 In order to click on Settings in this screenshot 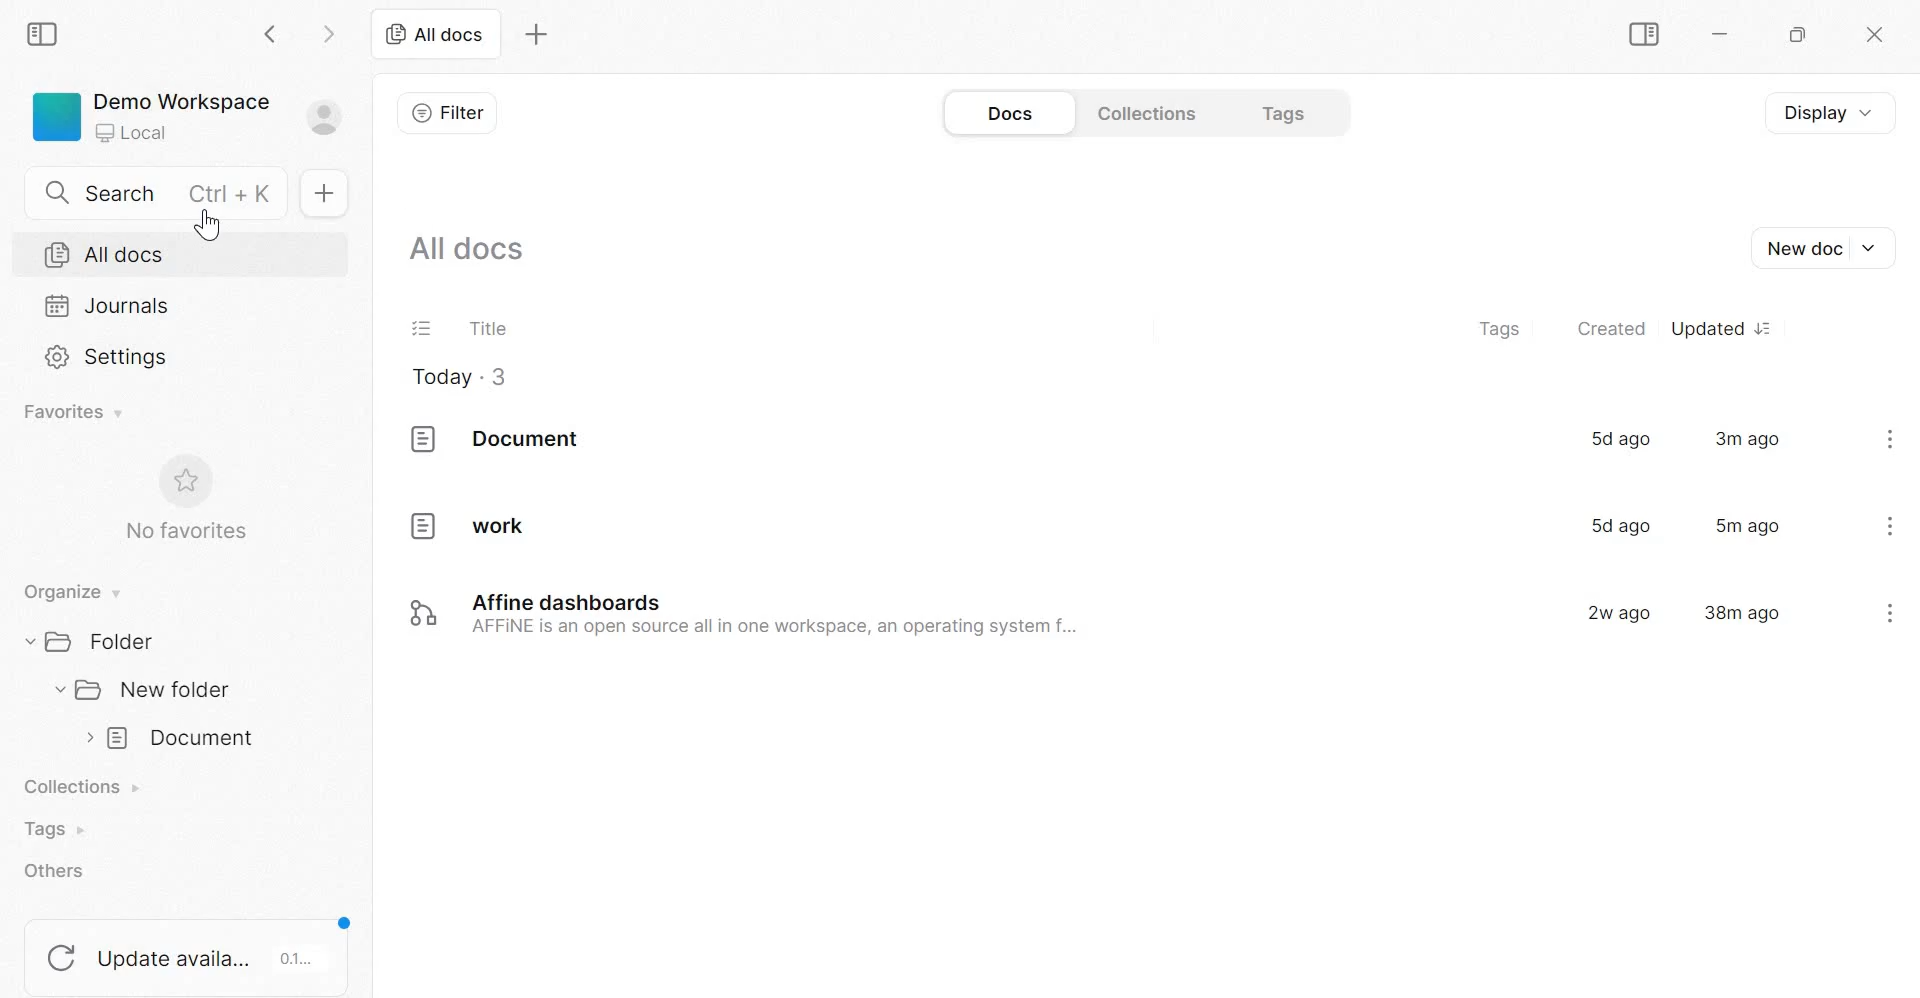, I will do `click(109, 355)`.